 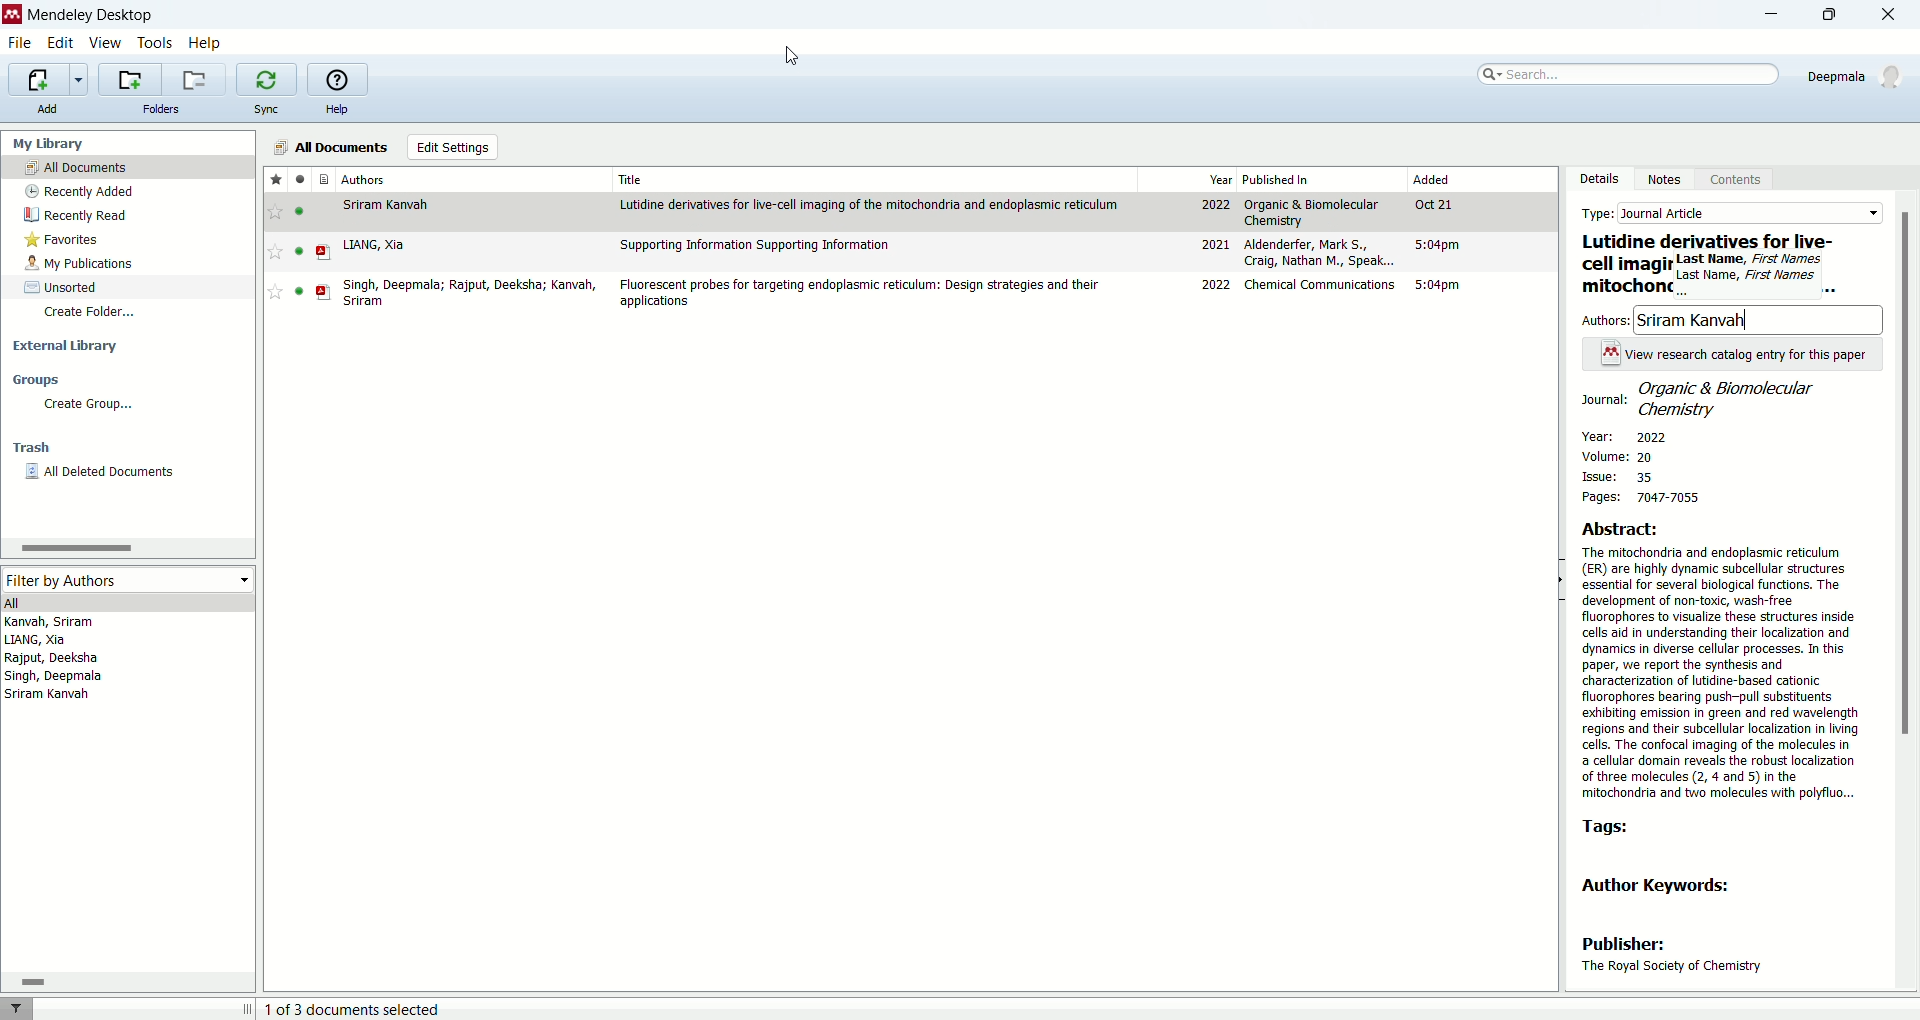 I want to click on details, so click(x=1593, y=182).